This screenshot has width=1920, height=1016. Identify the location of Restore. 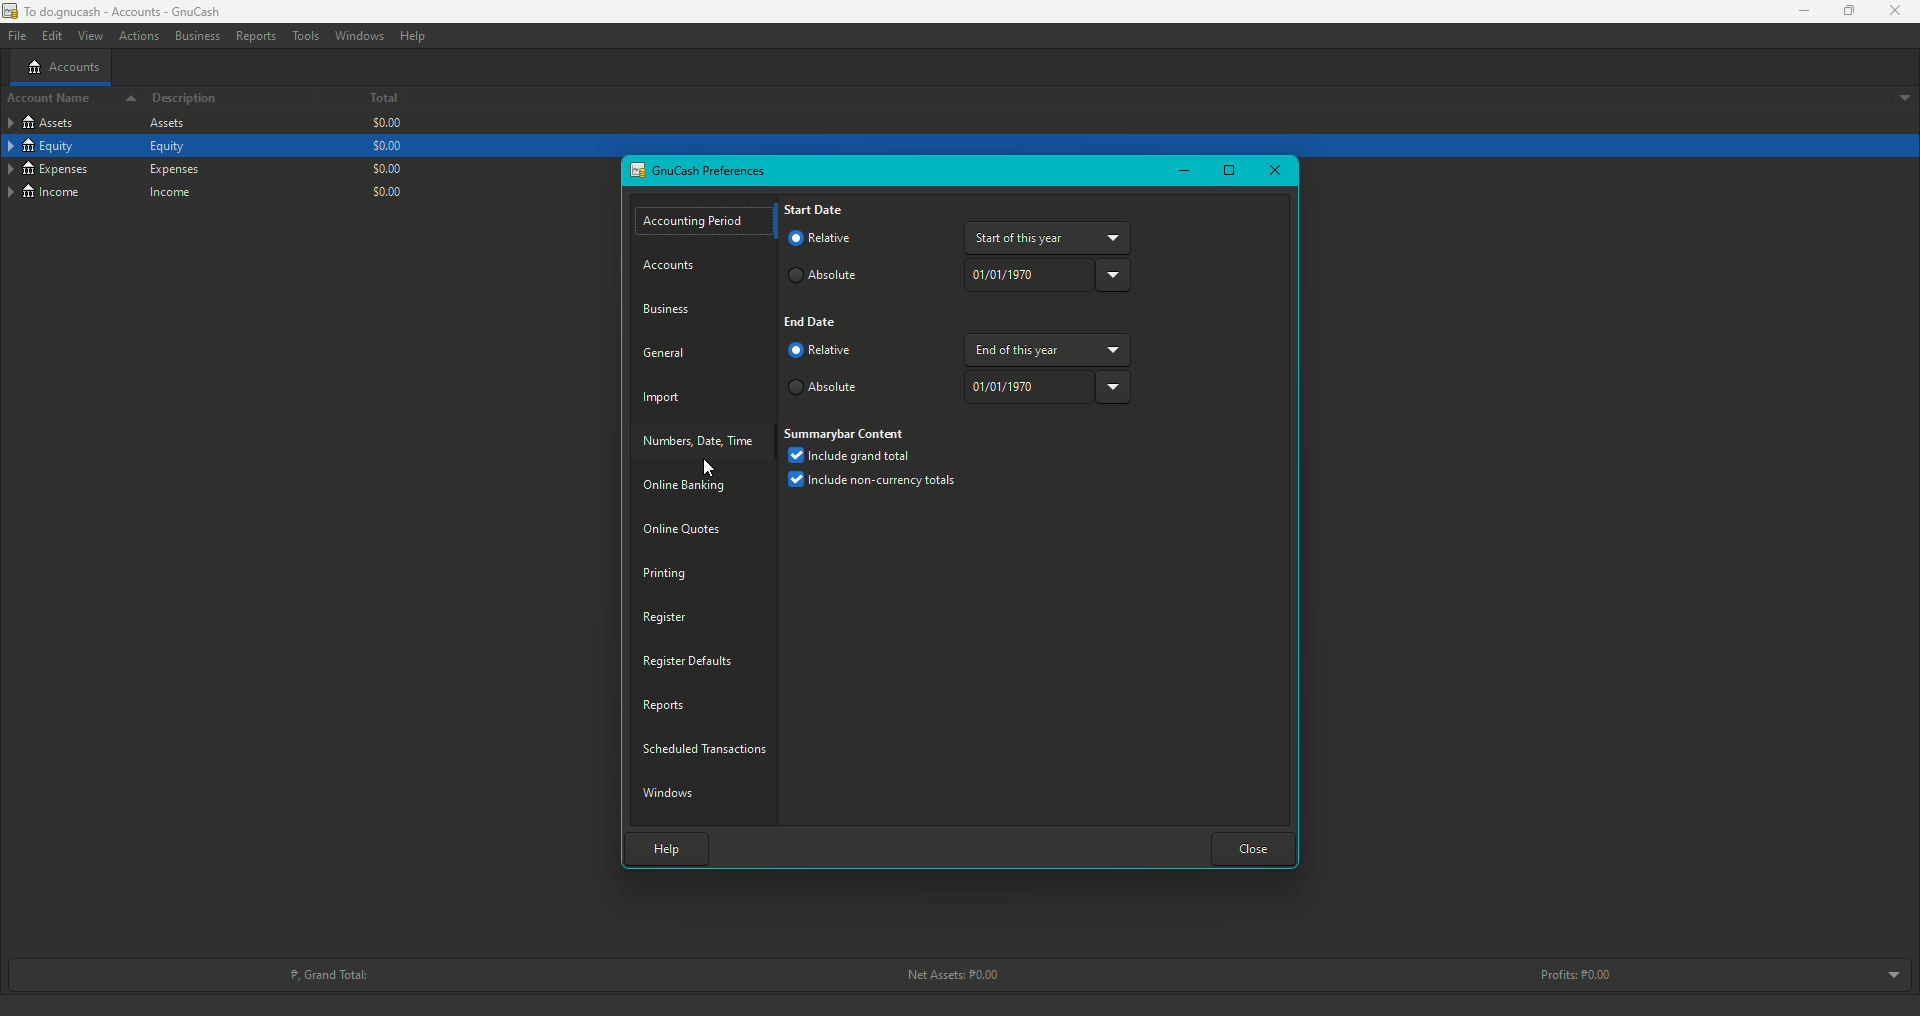
(1229, 172).